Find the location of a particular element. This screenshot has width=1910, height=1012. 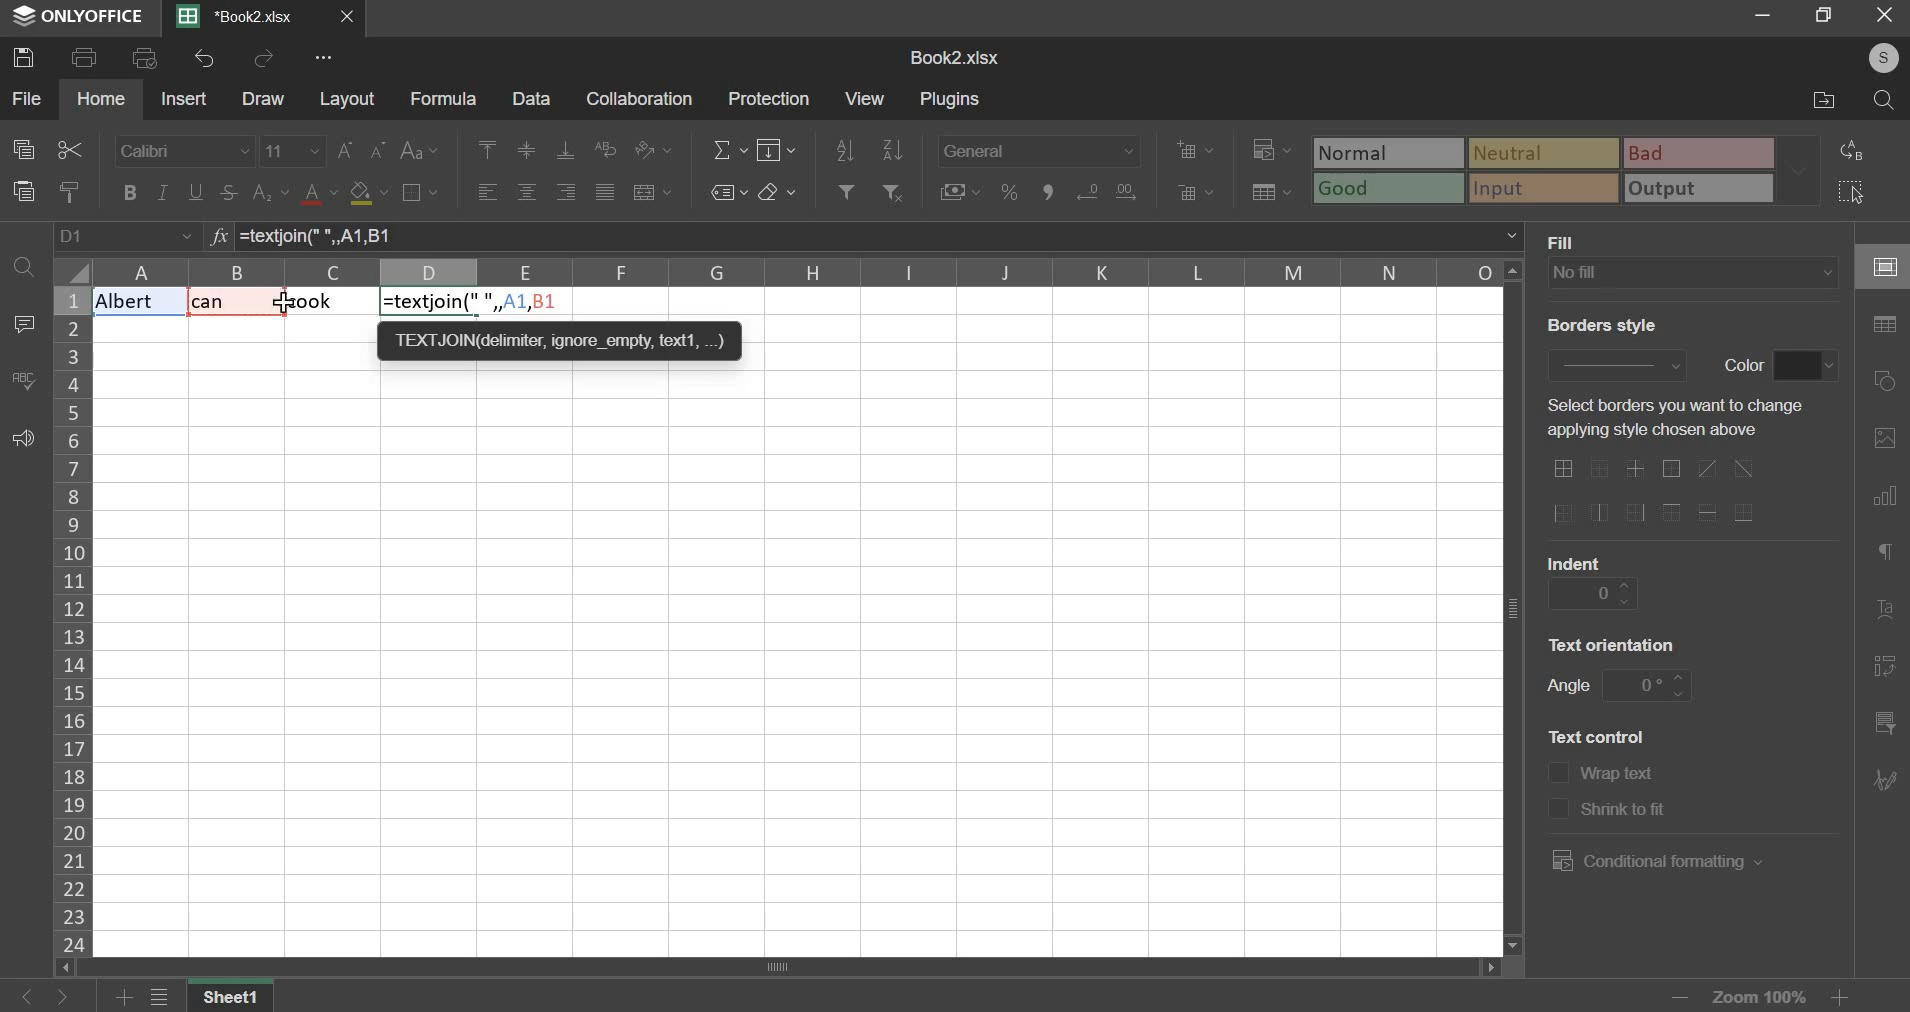

decrease decimals is located at coordinates (1126, 188).